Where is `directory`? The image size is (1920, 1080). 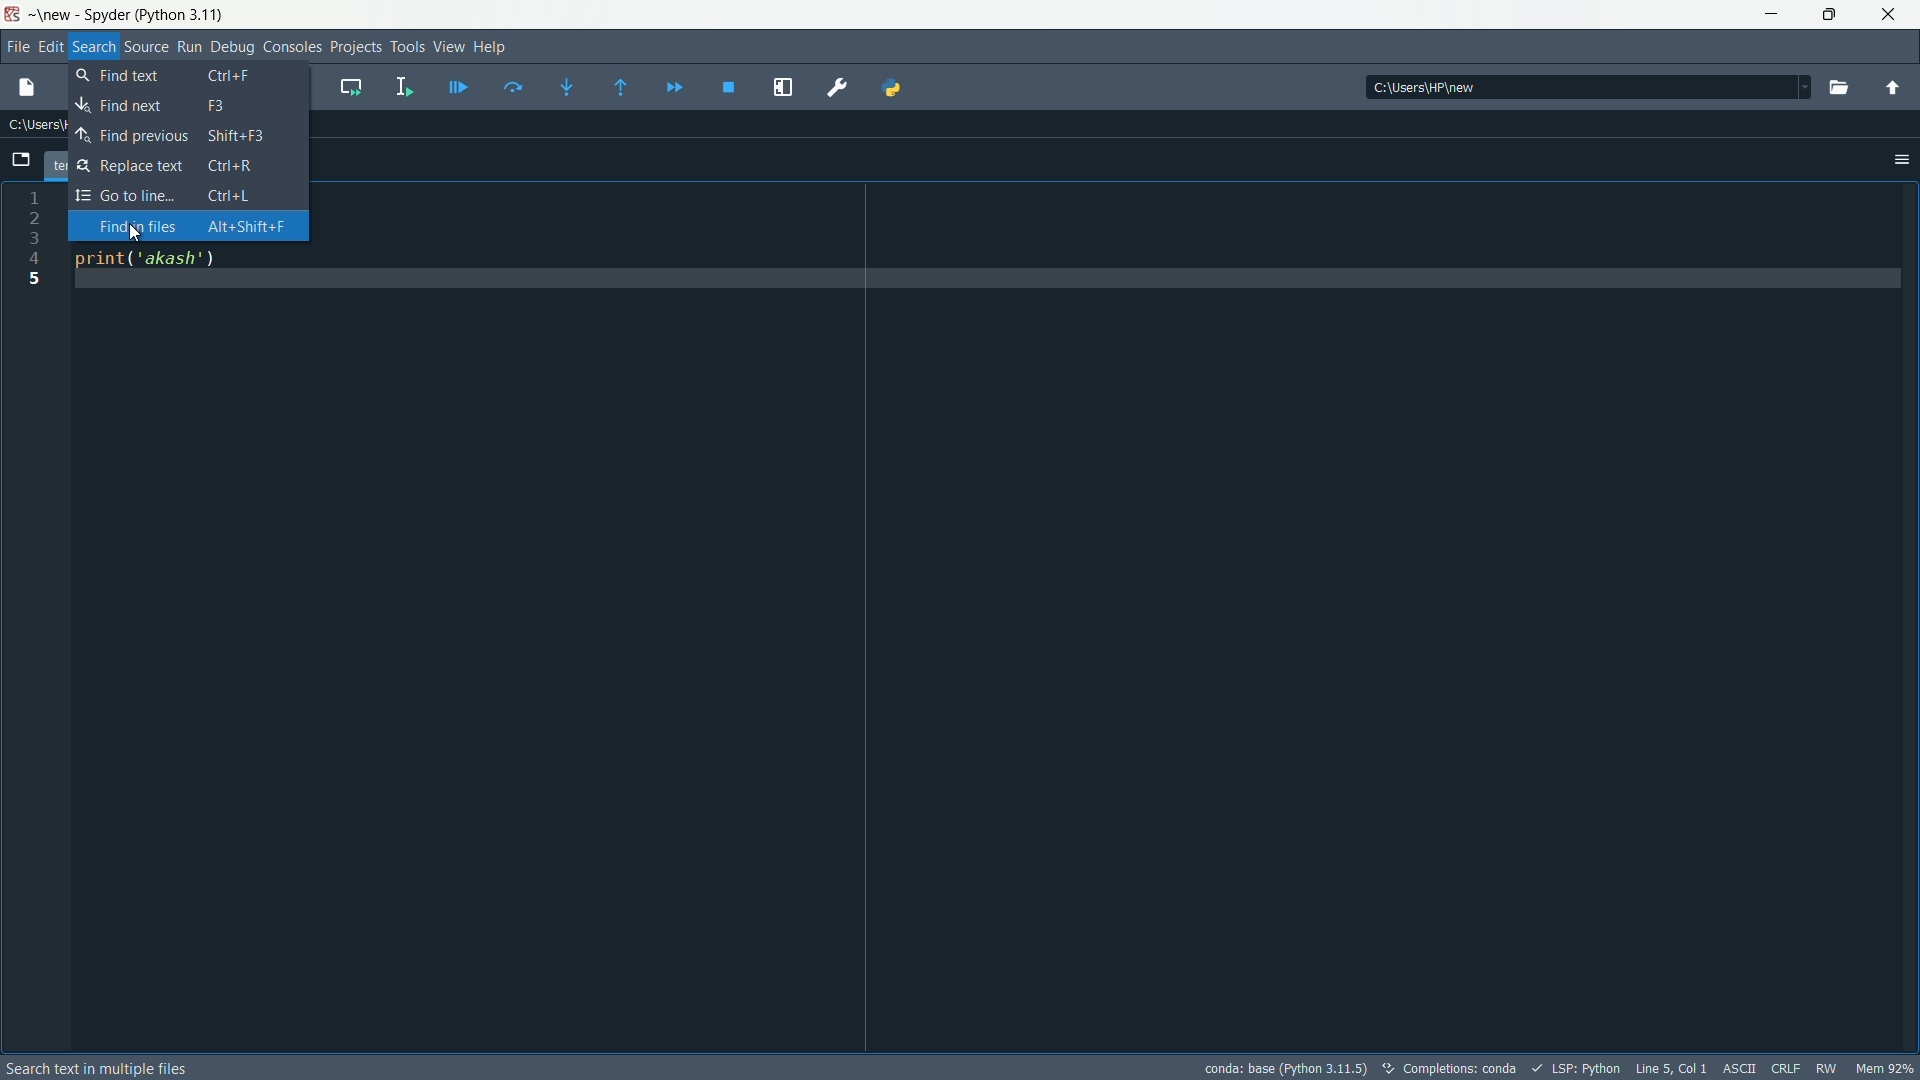
directory is located at coordinates (1587, 89).